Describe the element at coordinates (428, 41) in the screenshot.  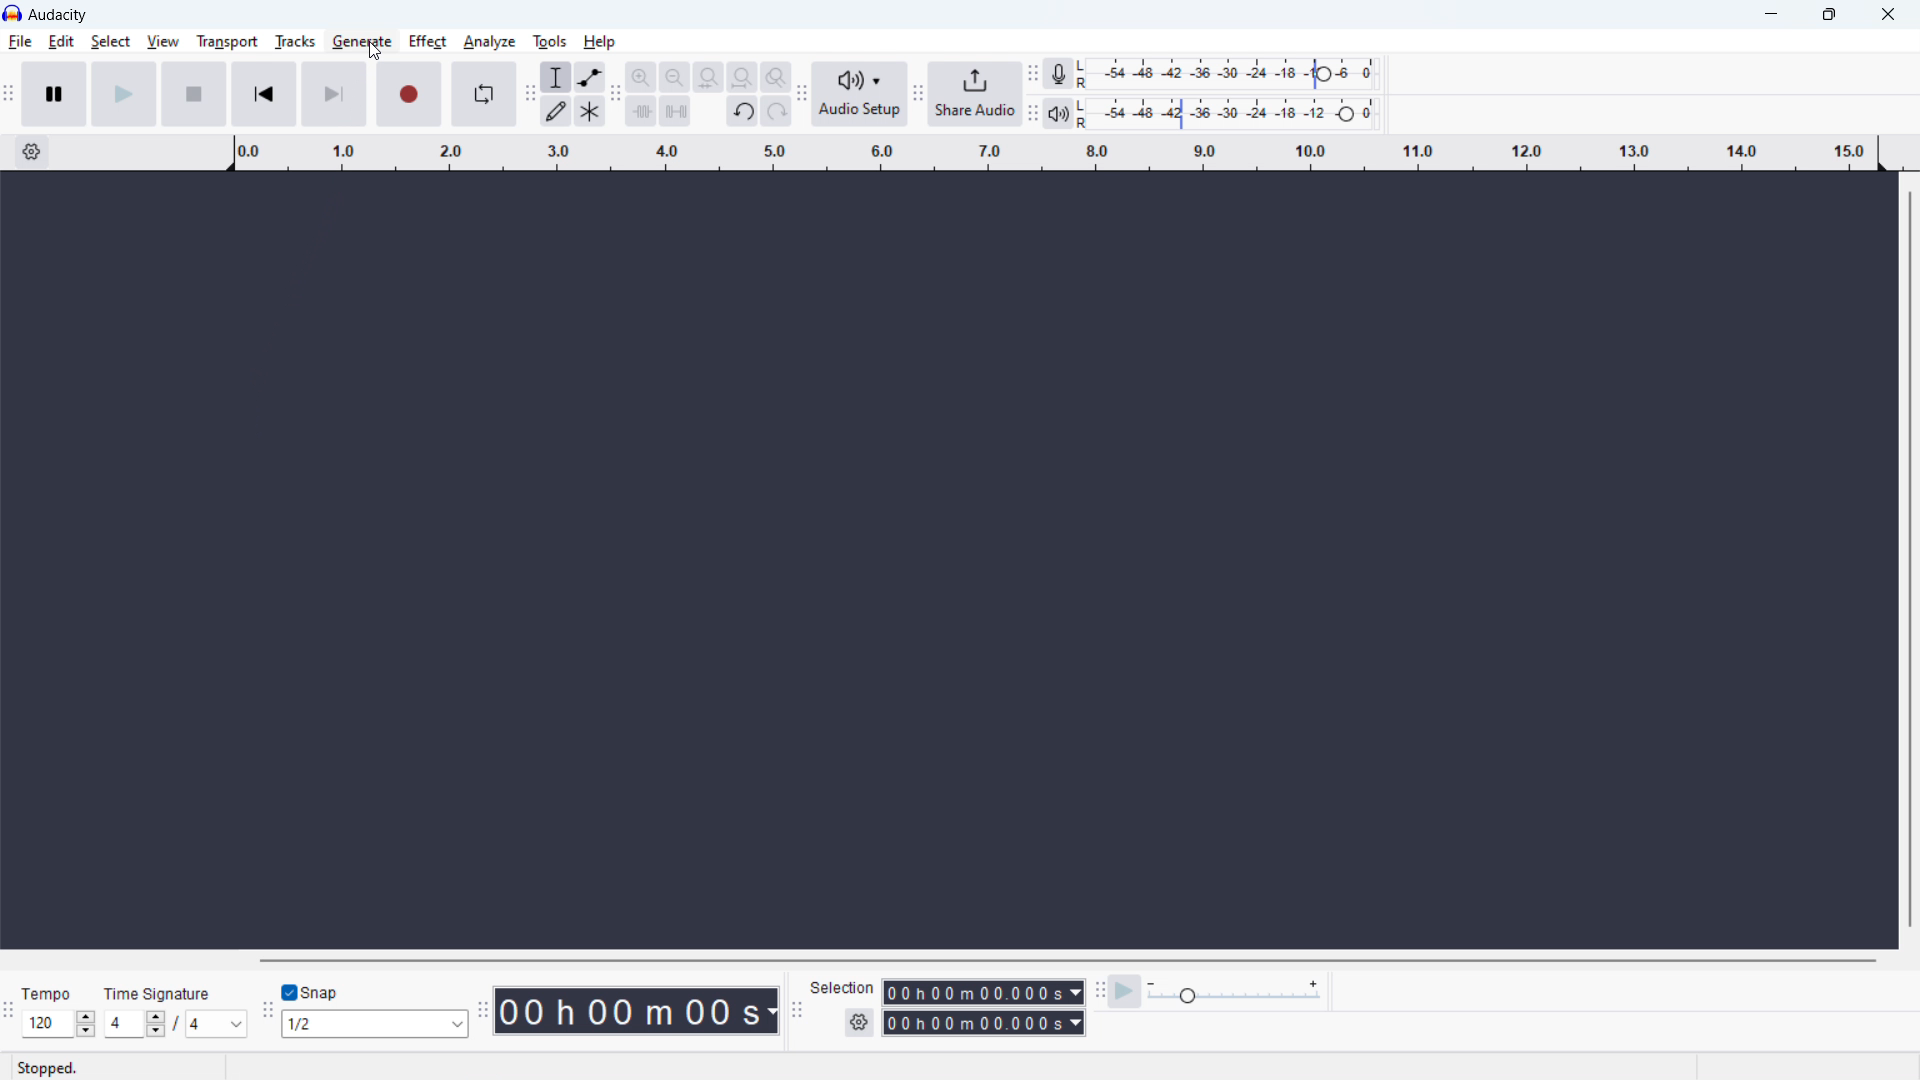
I see `effect` at that location.